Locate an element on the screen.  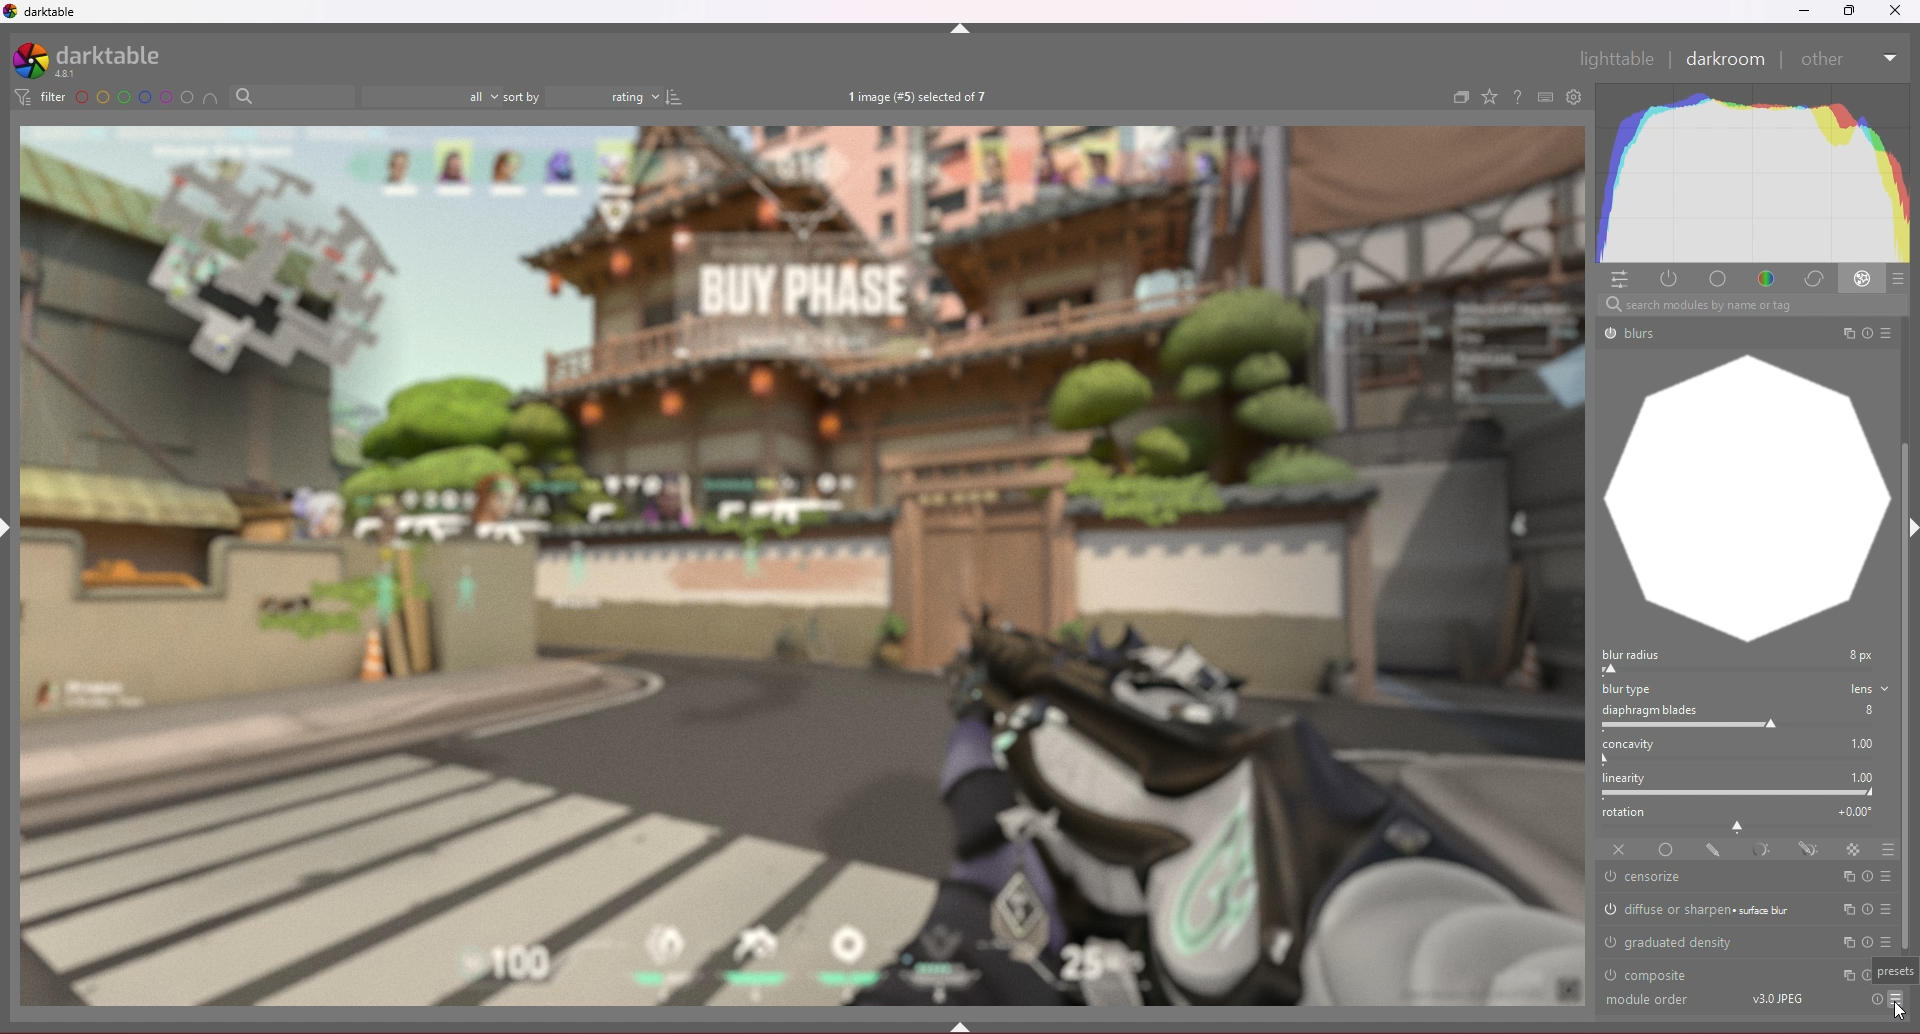
multi instances actions is located at coordinates (1845, 877).